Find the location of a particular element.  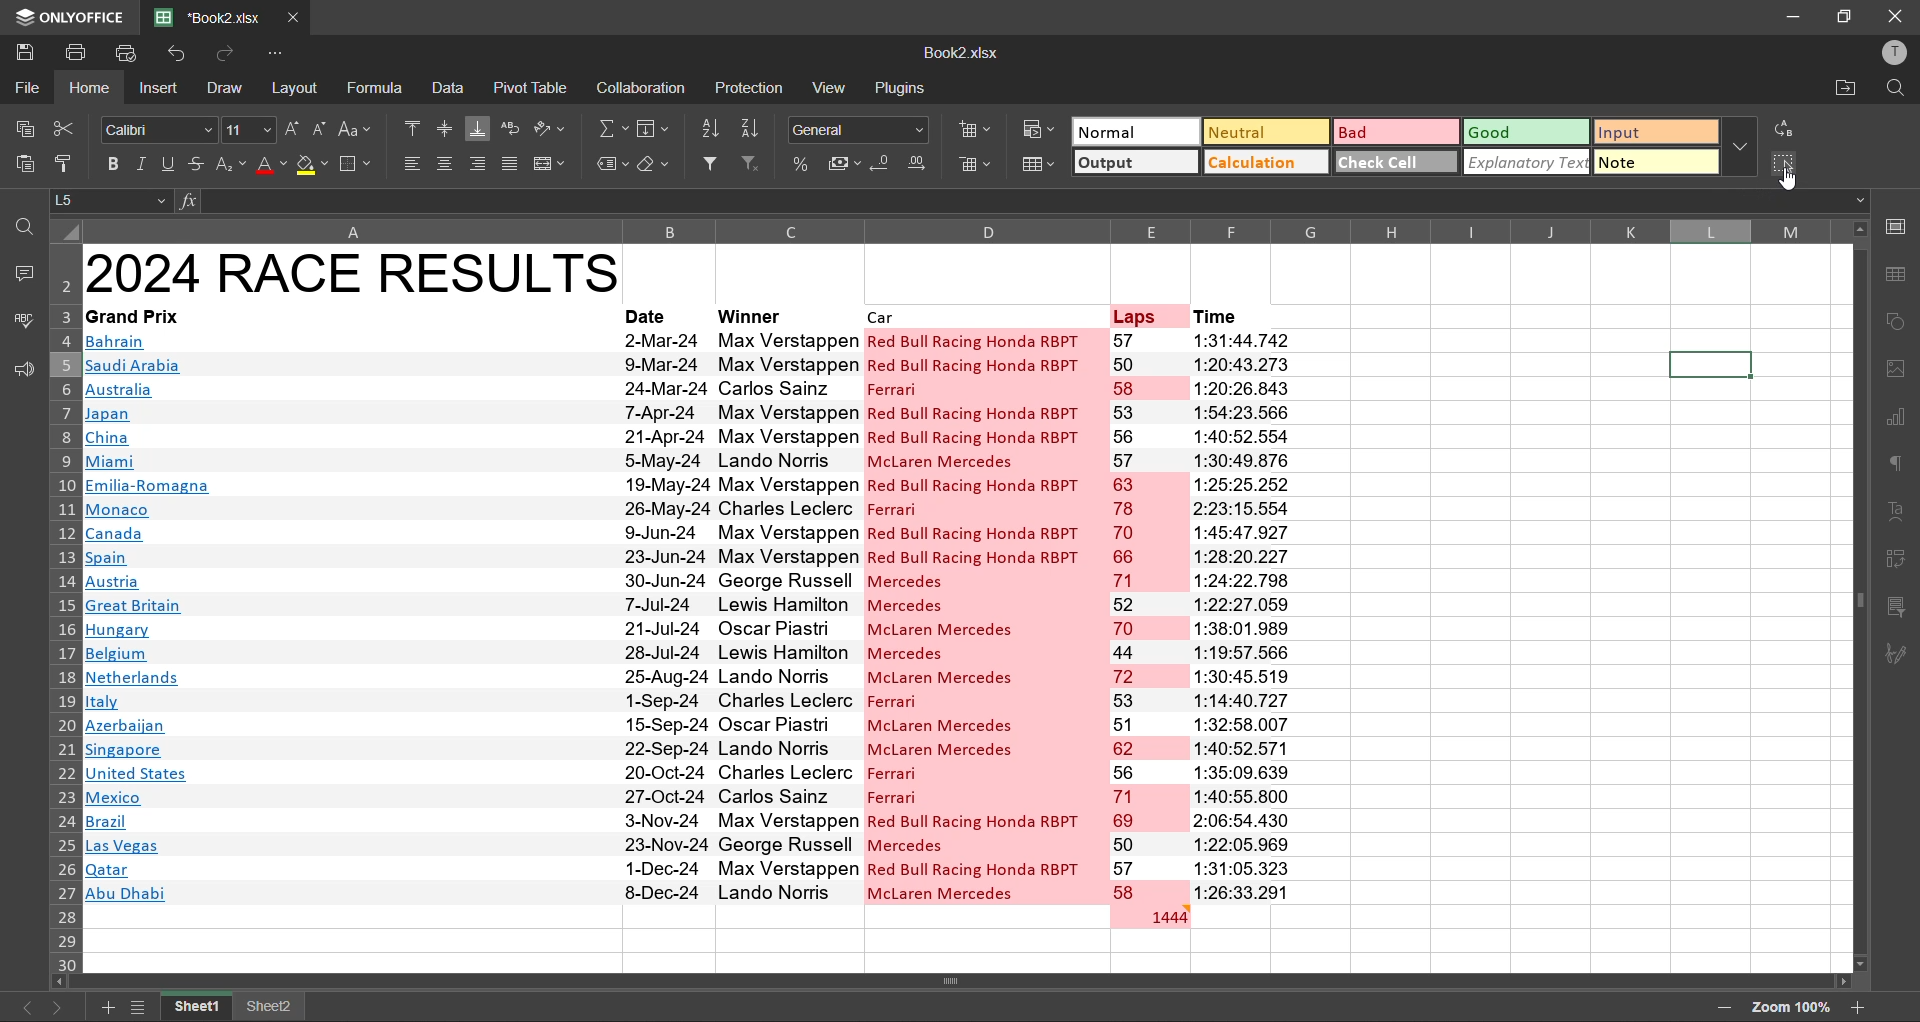

paste is located at coordinates (22, 162).